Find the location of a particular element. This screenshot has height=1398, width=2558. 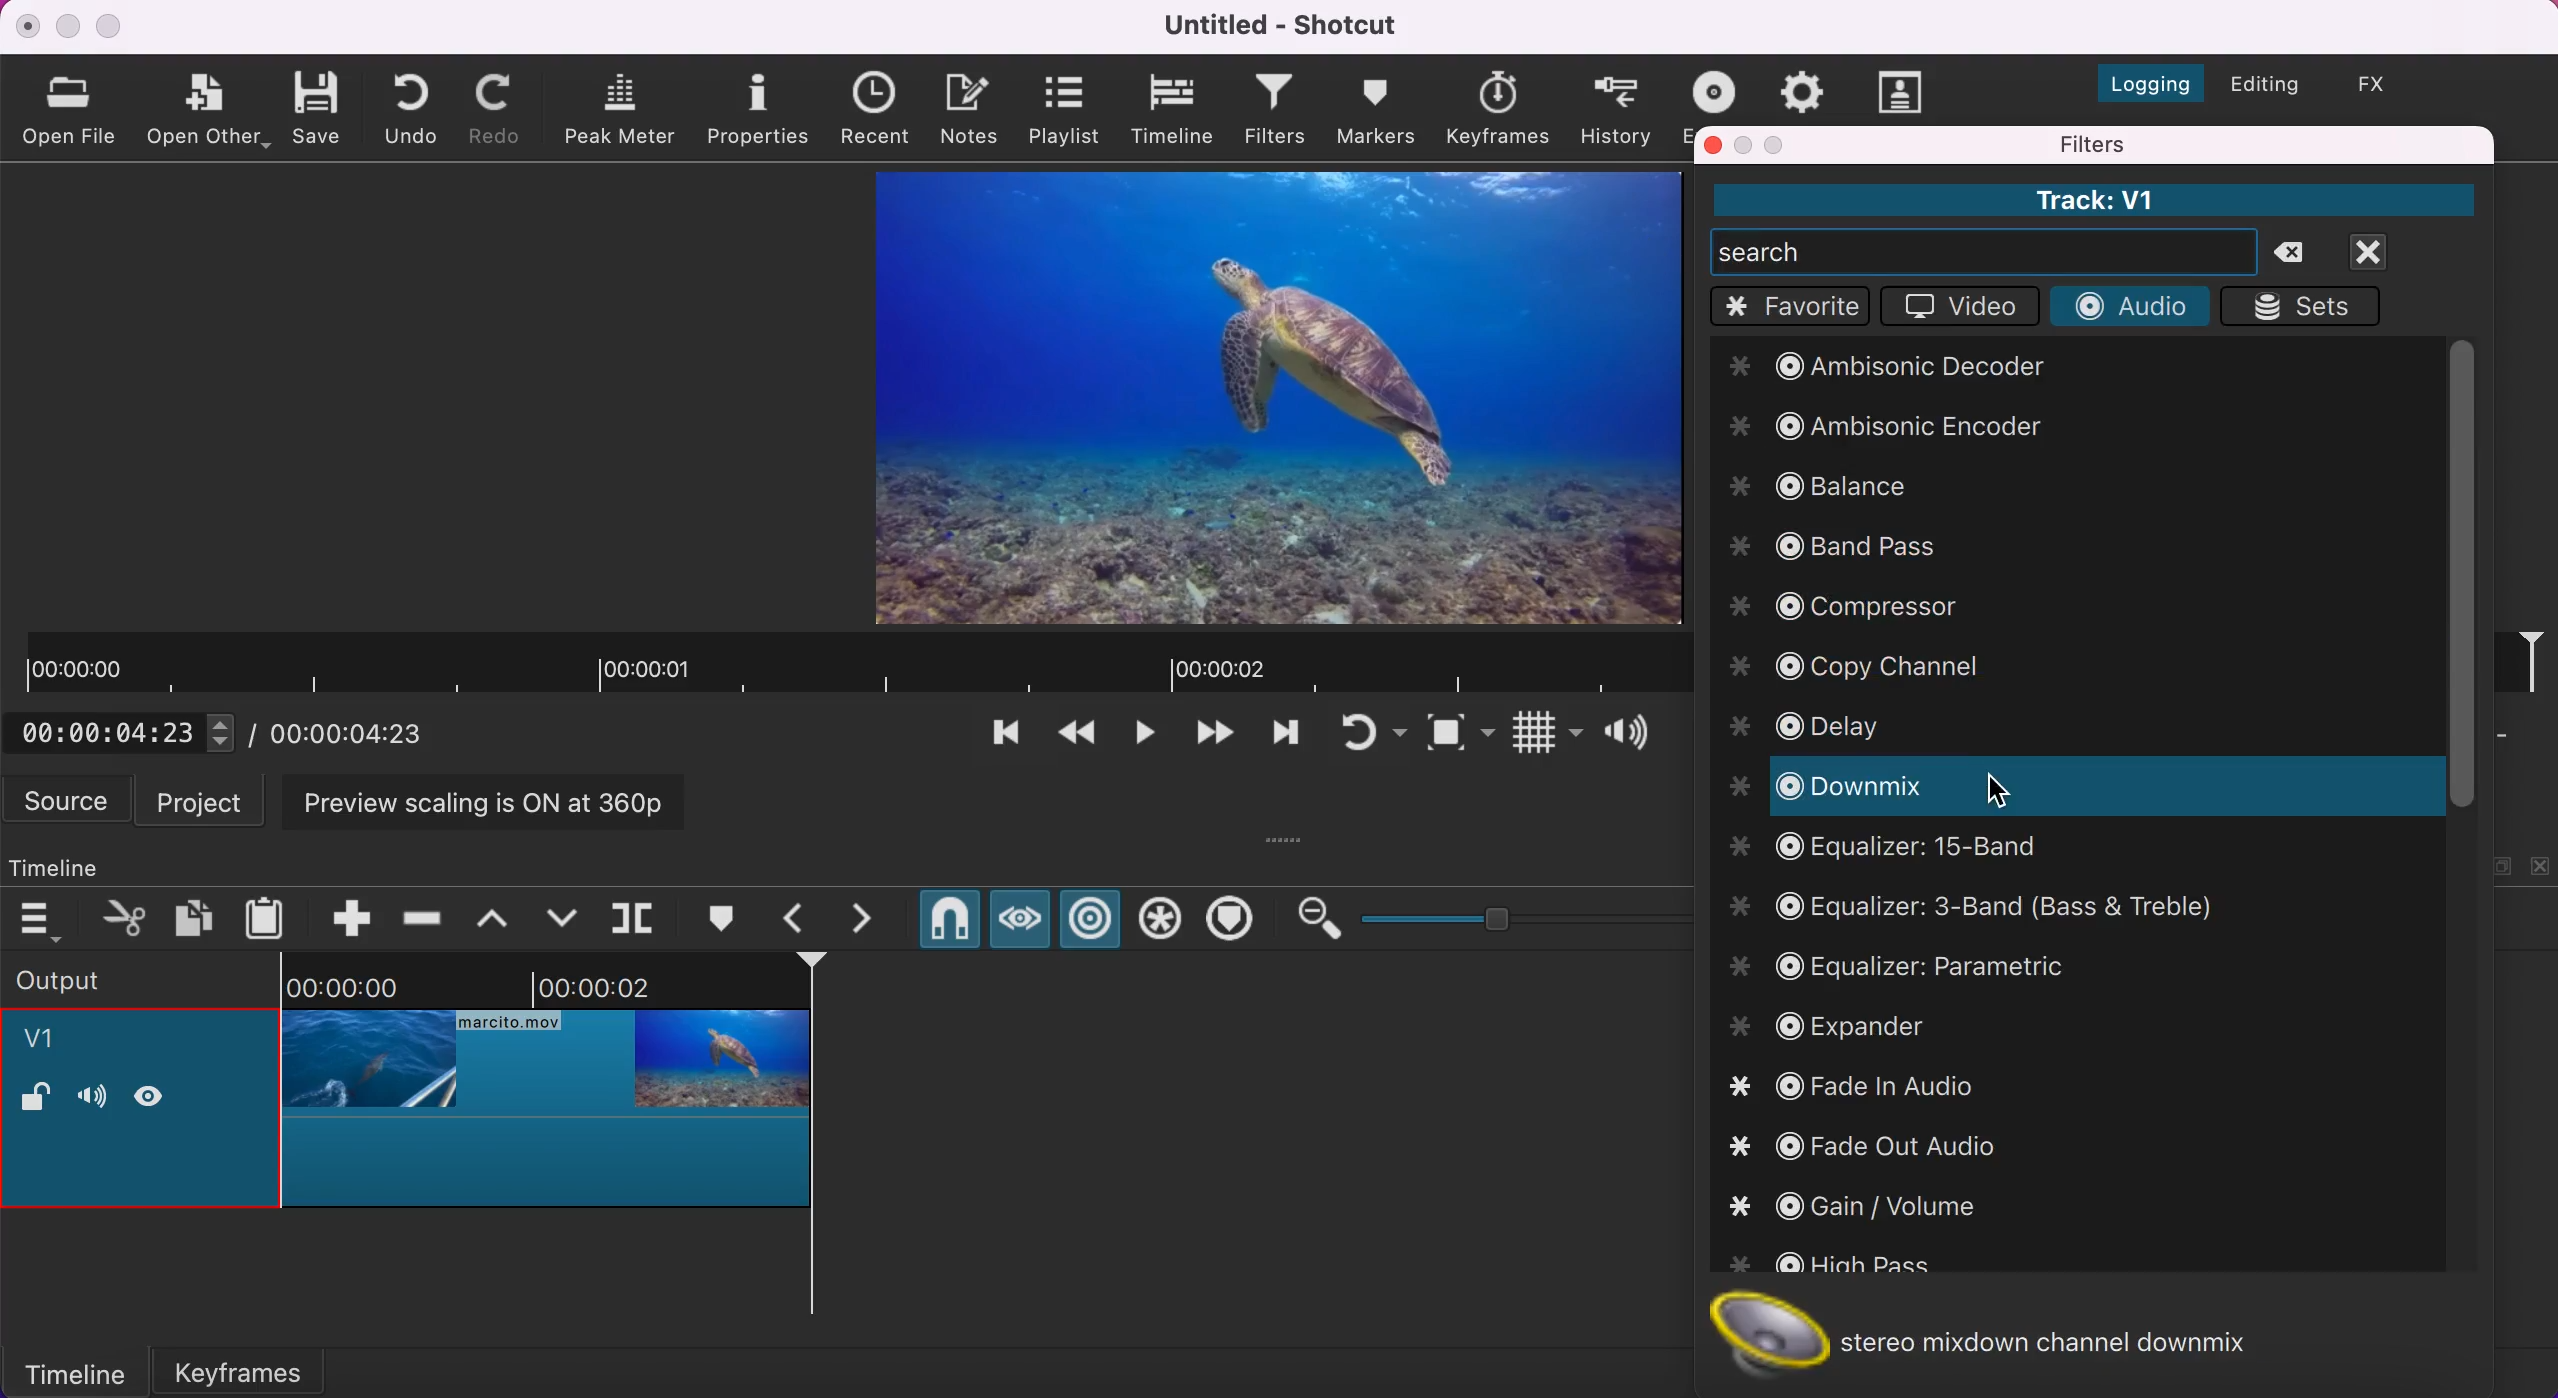

delete is located at coordinates (2299, 254).